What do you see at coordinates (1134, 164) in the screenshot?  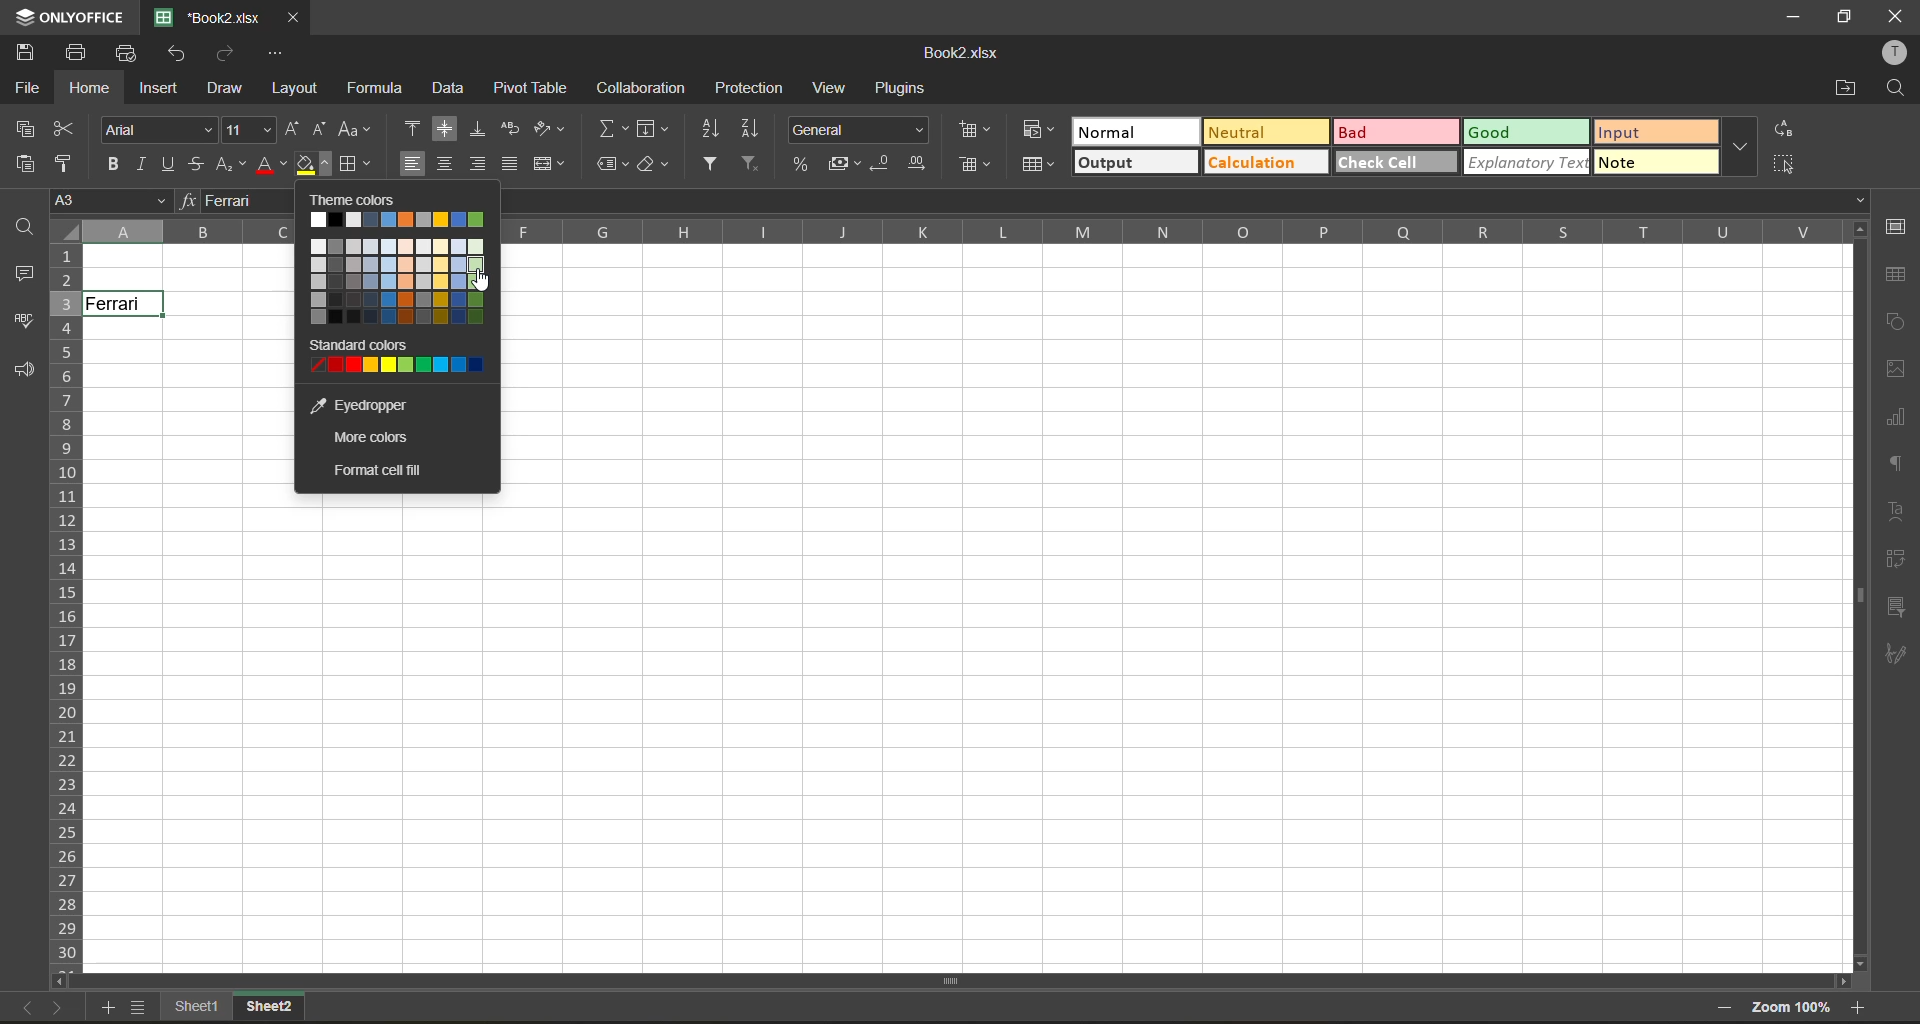 I see `output` at bounding box center [1134, 164].